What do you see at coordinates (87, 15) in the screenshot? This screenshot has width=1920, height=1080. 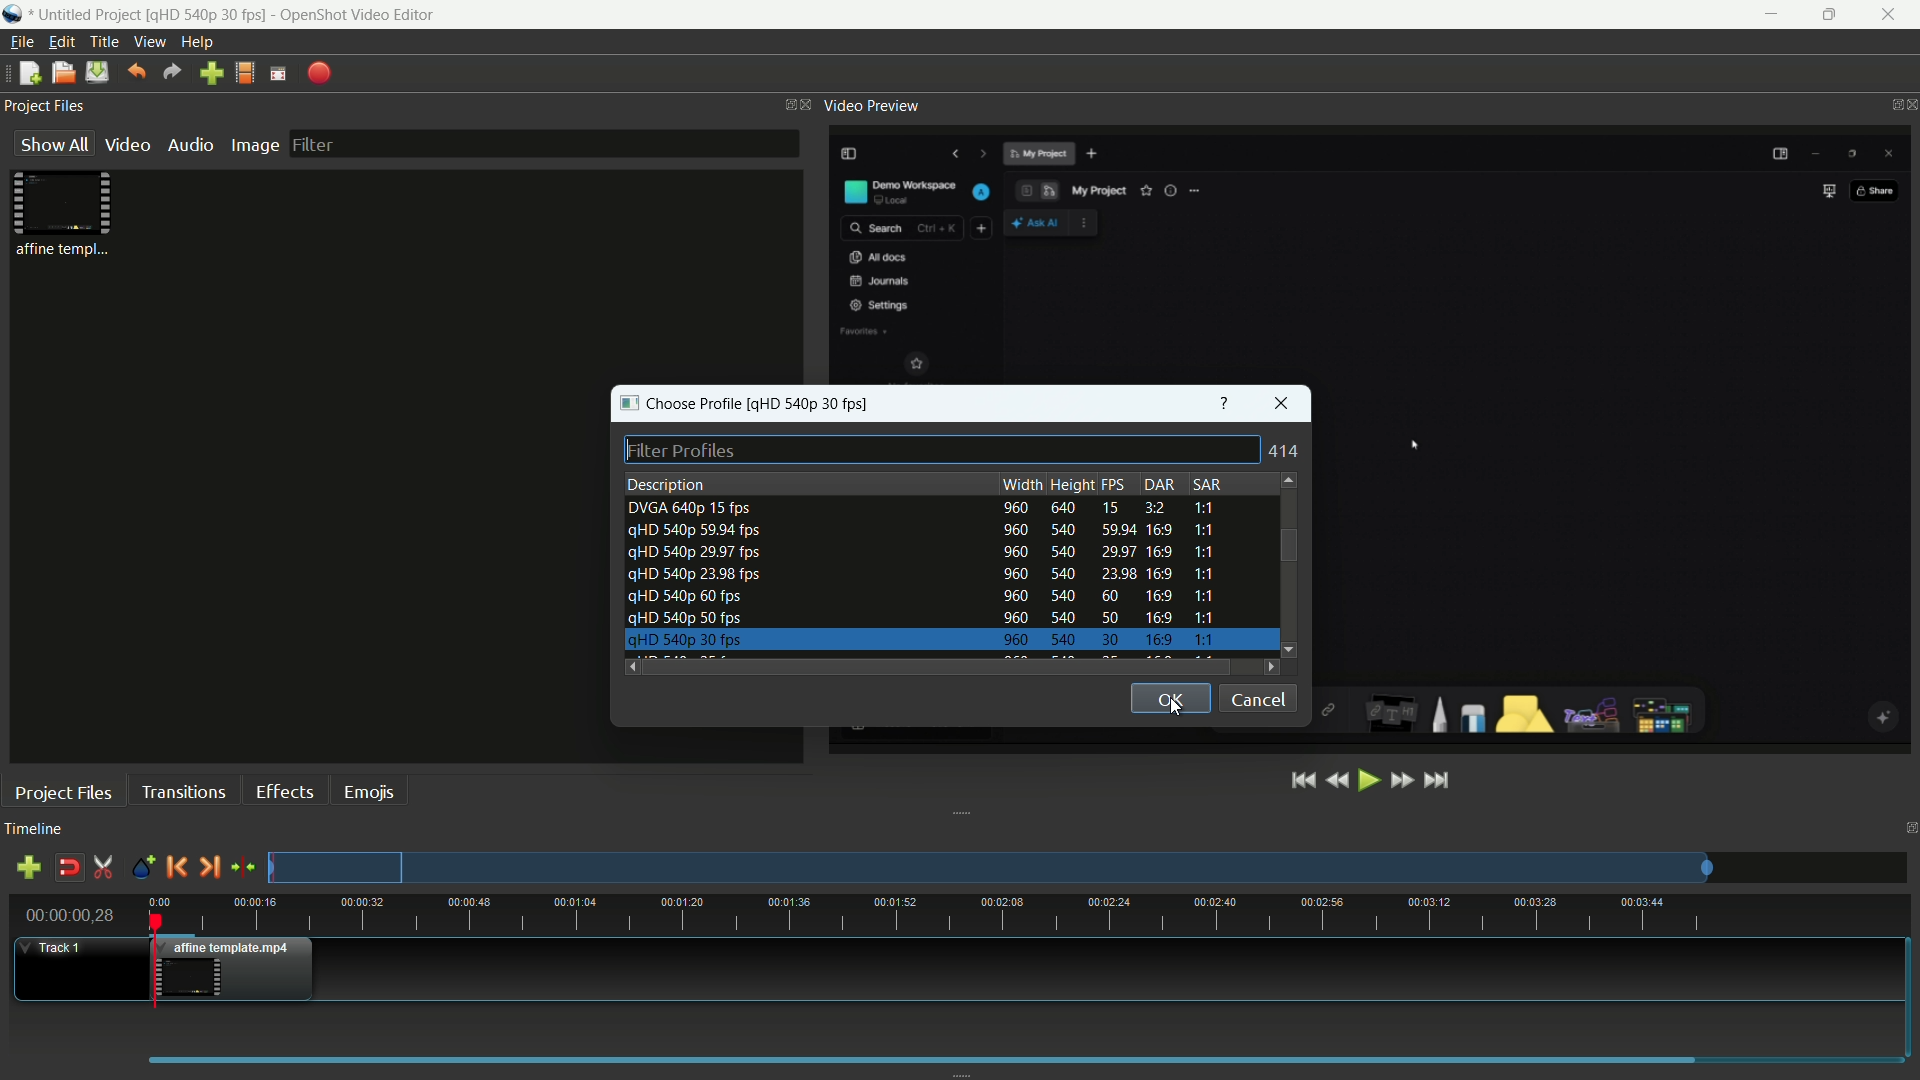 I see `project name` at bounding box center [87, 15].